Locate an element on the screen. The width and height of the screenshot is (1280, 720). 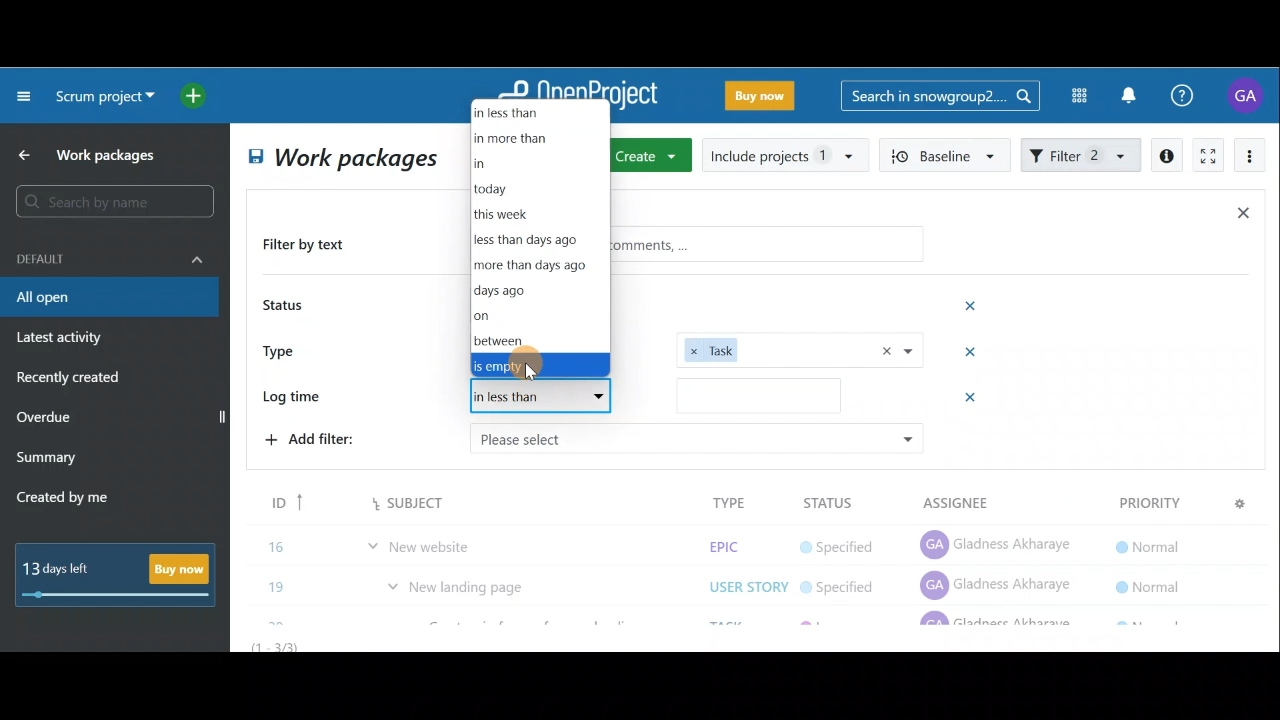
Filter is located at coordinates (1082, 153).